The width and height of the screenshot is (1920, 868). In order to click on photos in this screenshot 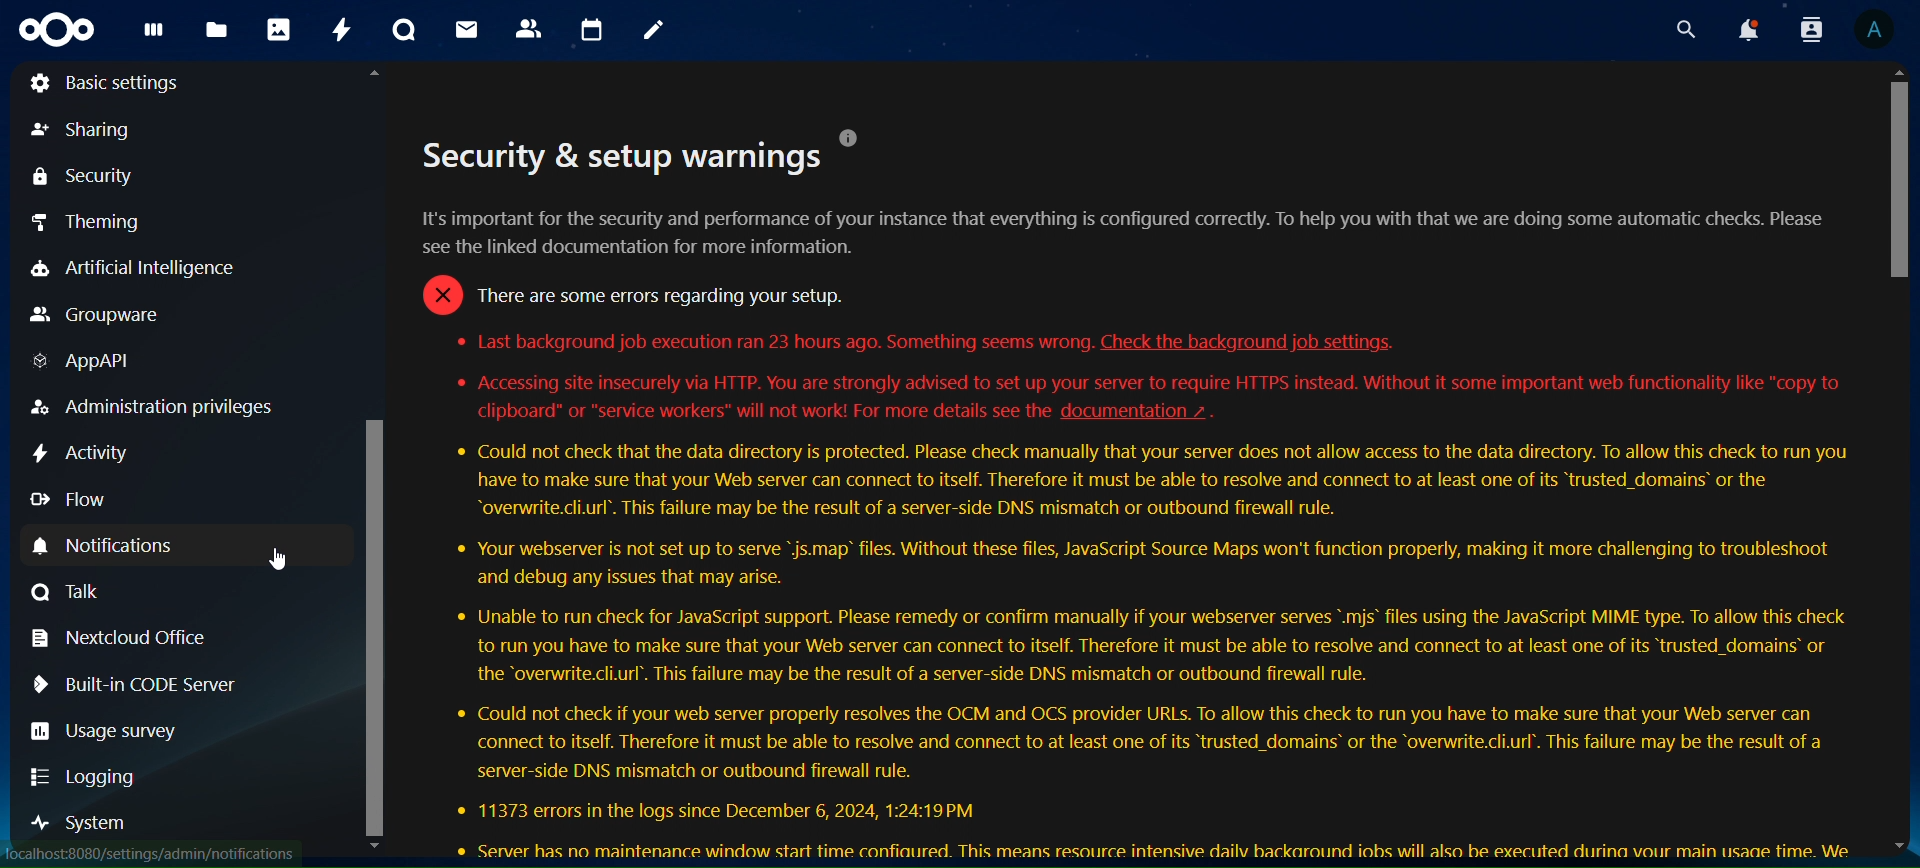, I will do `click(276, 31)`.